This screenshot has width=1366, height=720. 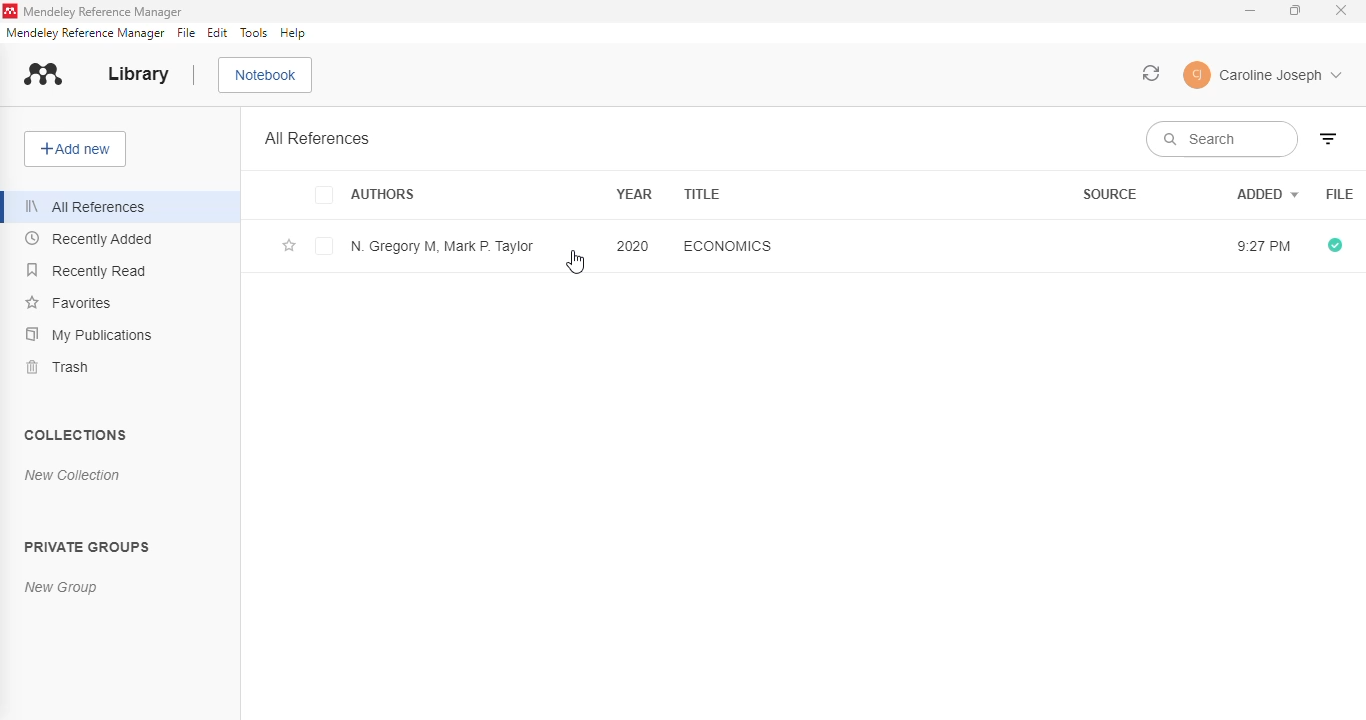 I want to click on new group, so click(x=61, y=586).